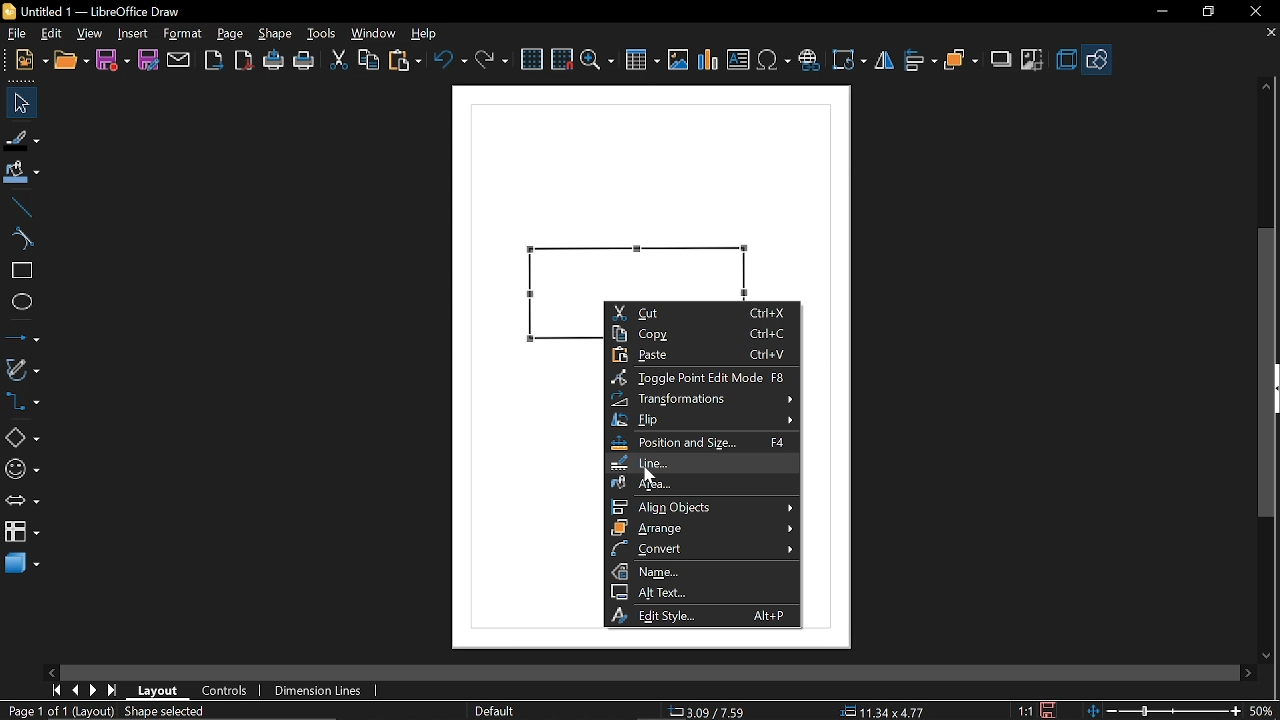 This screenshot has height=720, width=1280. Describe the element at coordinates (112, 60) in the screenshot. I see `save ` at that location.